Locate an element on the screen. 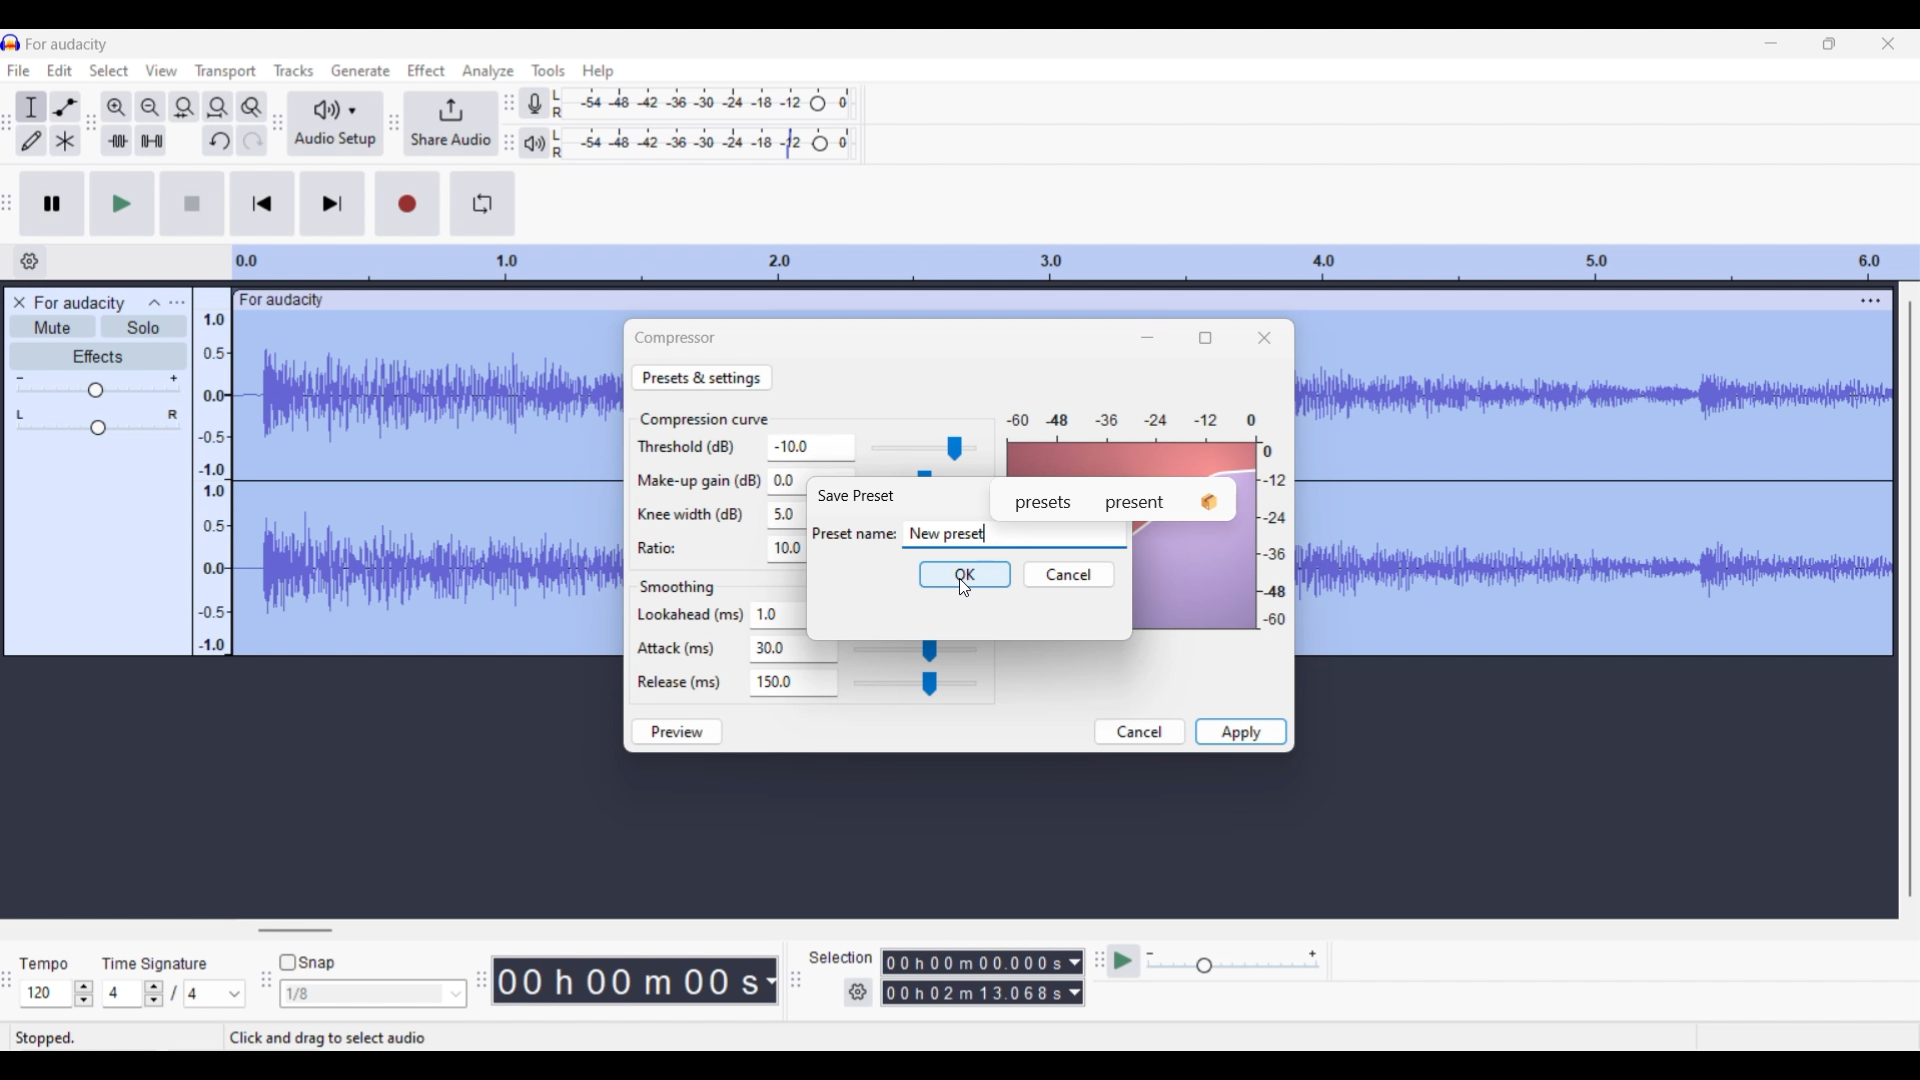 The width and height of the screenshot is (1920, 1080). Transport is located at coordinates (226, 72).